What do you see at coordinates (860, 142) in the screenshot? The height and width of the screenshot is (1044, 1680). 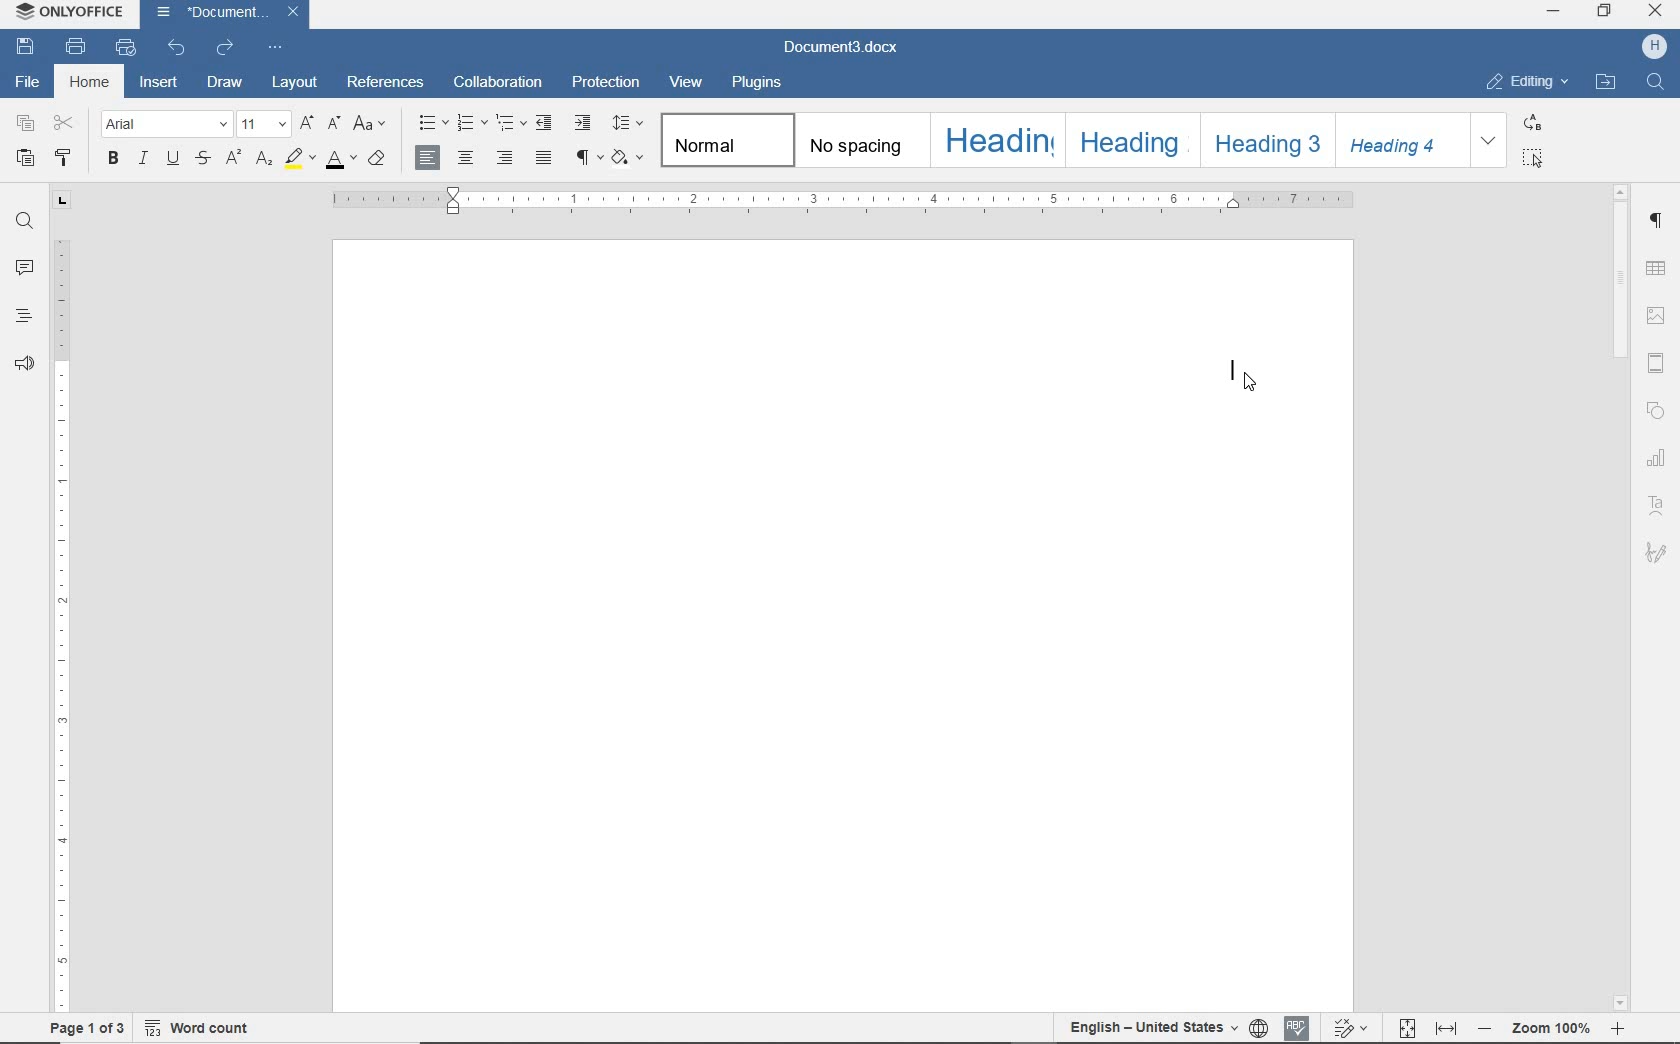 I see `NO SPACING` at bounding box center [860, 142].